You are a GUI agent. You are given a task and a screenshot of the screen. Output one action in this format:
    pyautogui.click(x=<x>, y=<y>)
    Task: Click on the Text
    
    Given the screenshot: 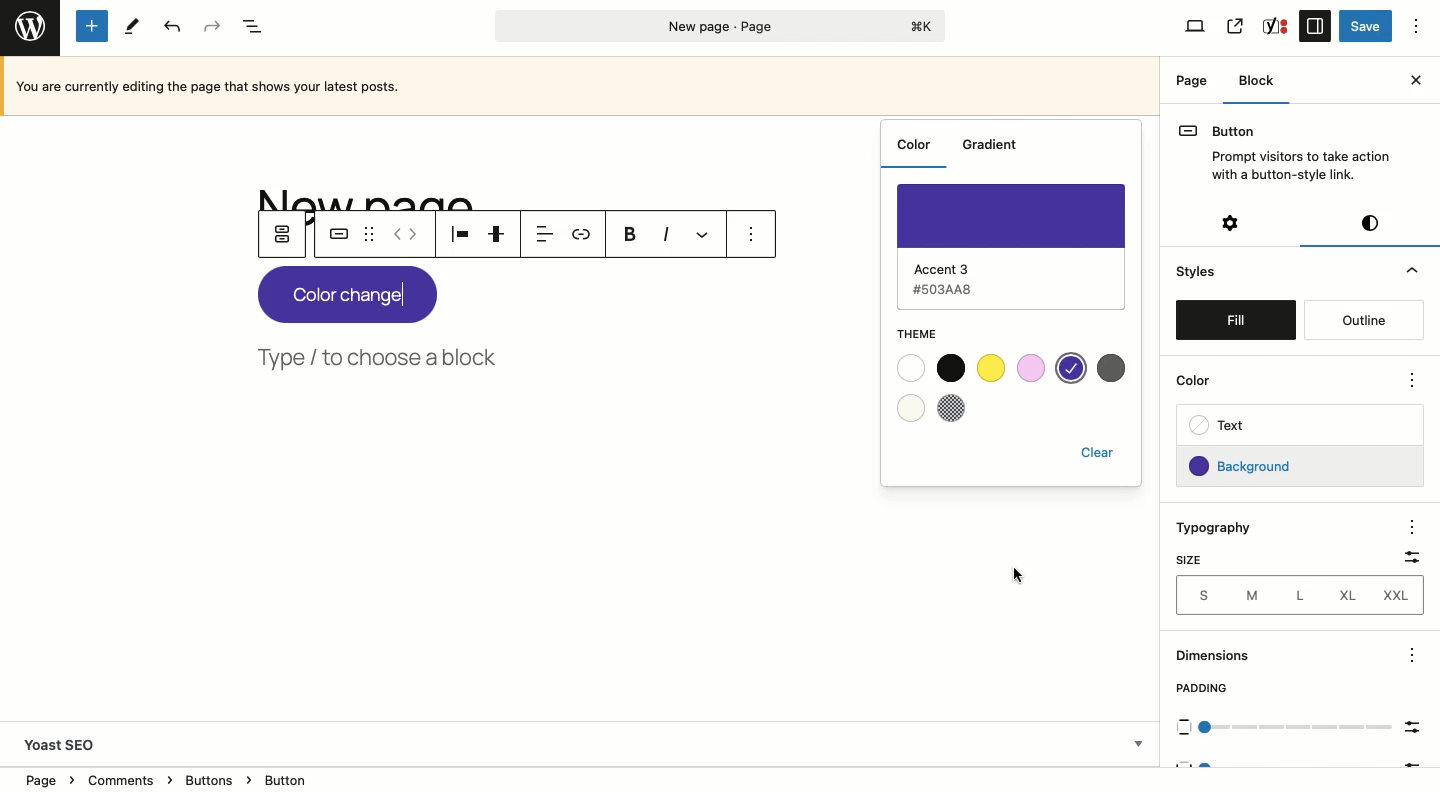 What is the action you would take?
    pyautogui.click(x=1306, y=427)
    